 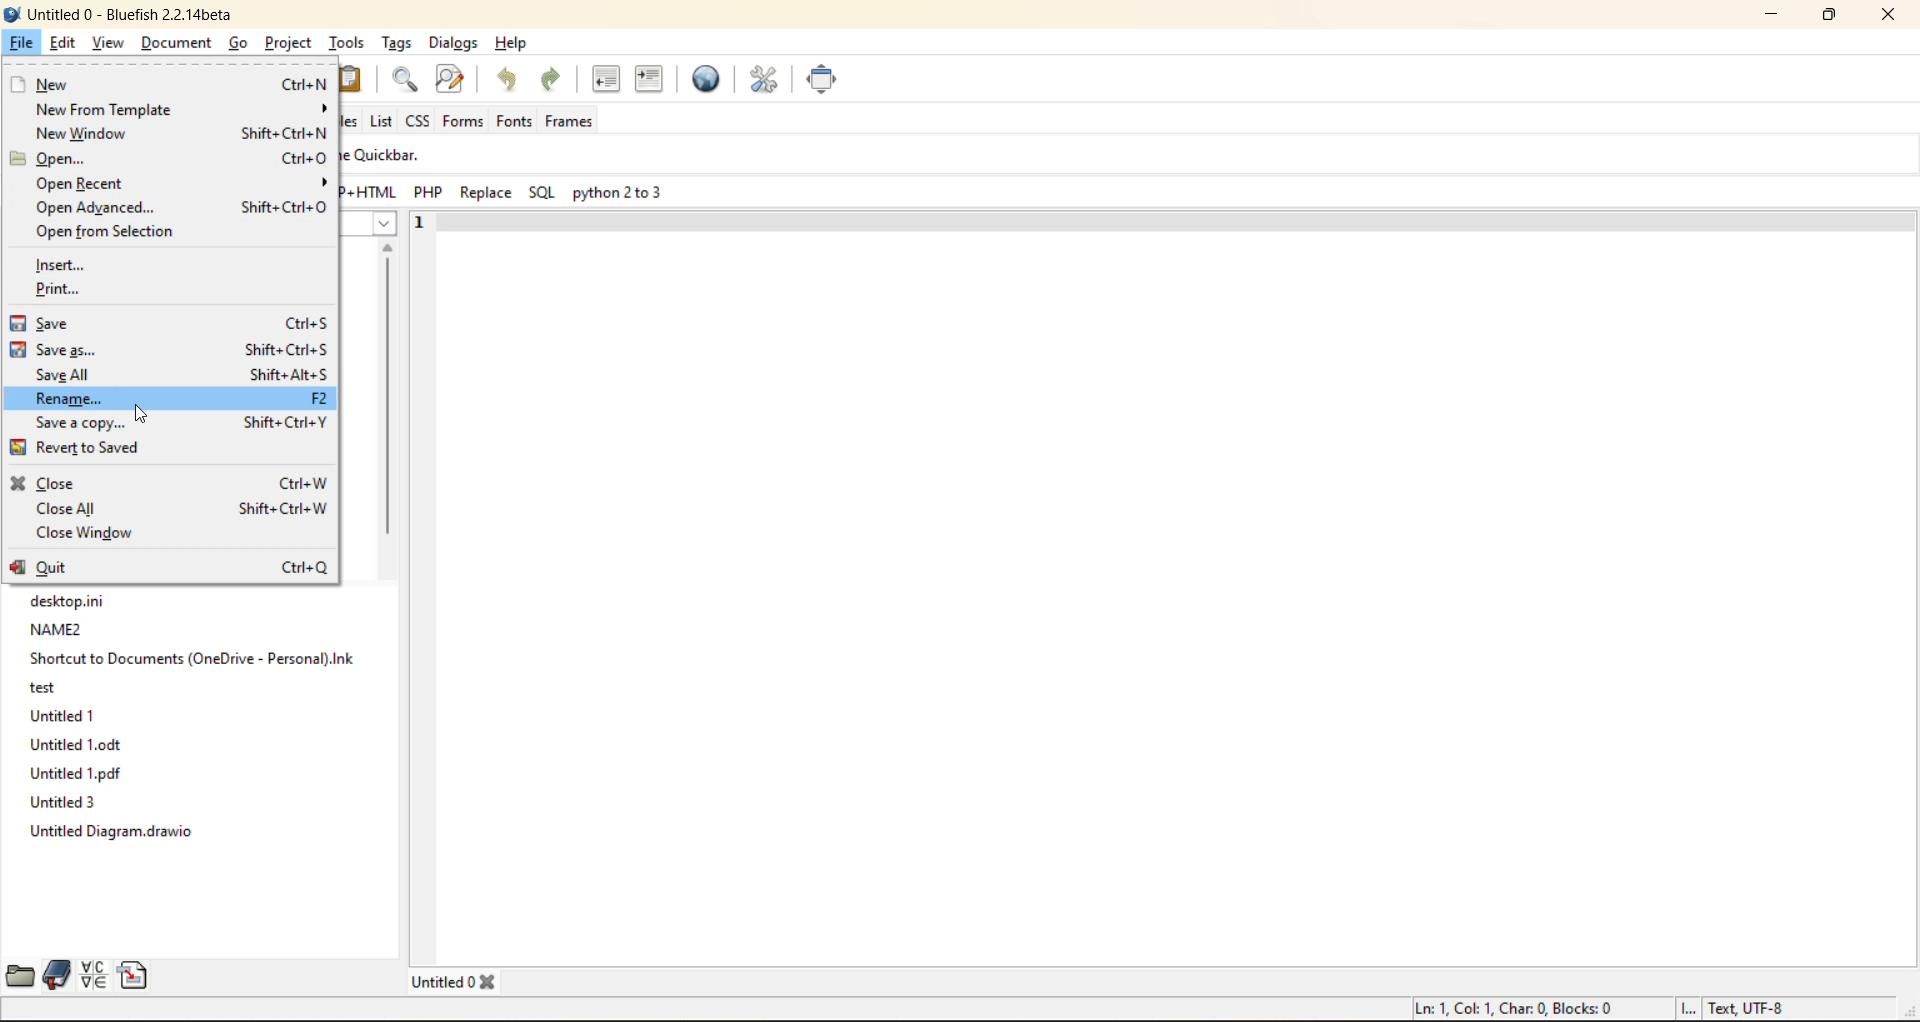 I want to click on preview in browser, so click(x=706, y=79).